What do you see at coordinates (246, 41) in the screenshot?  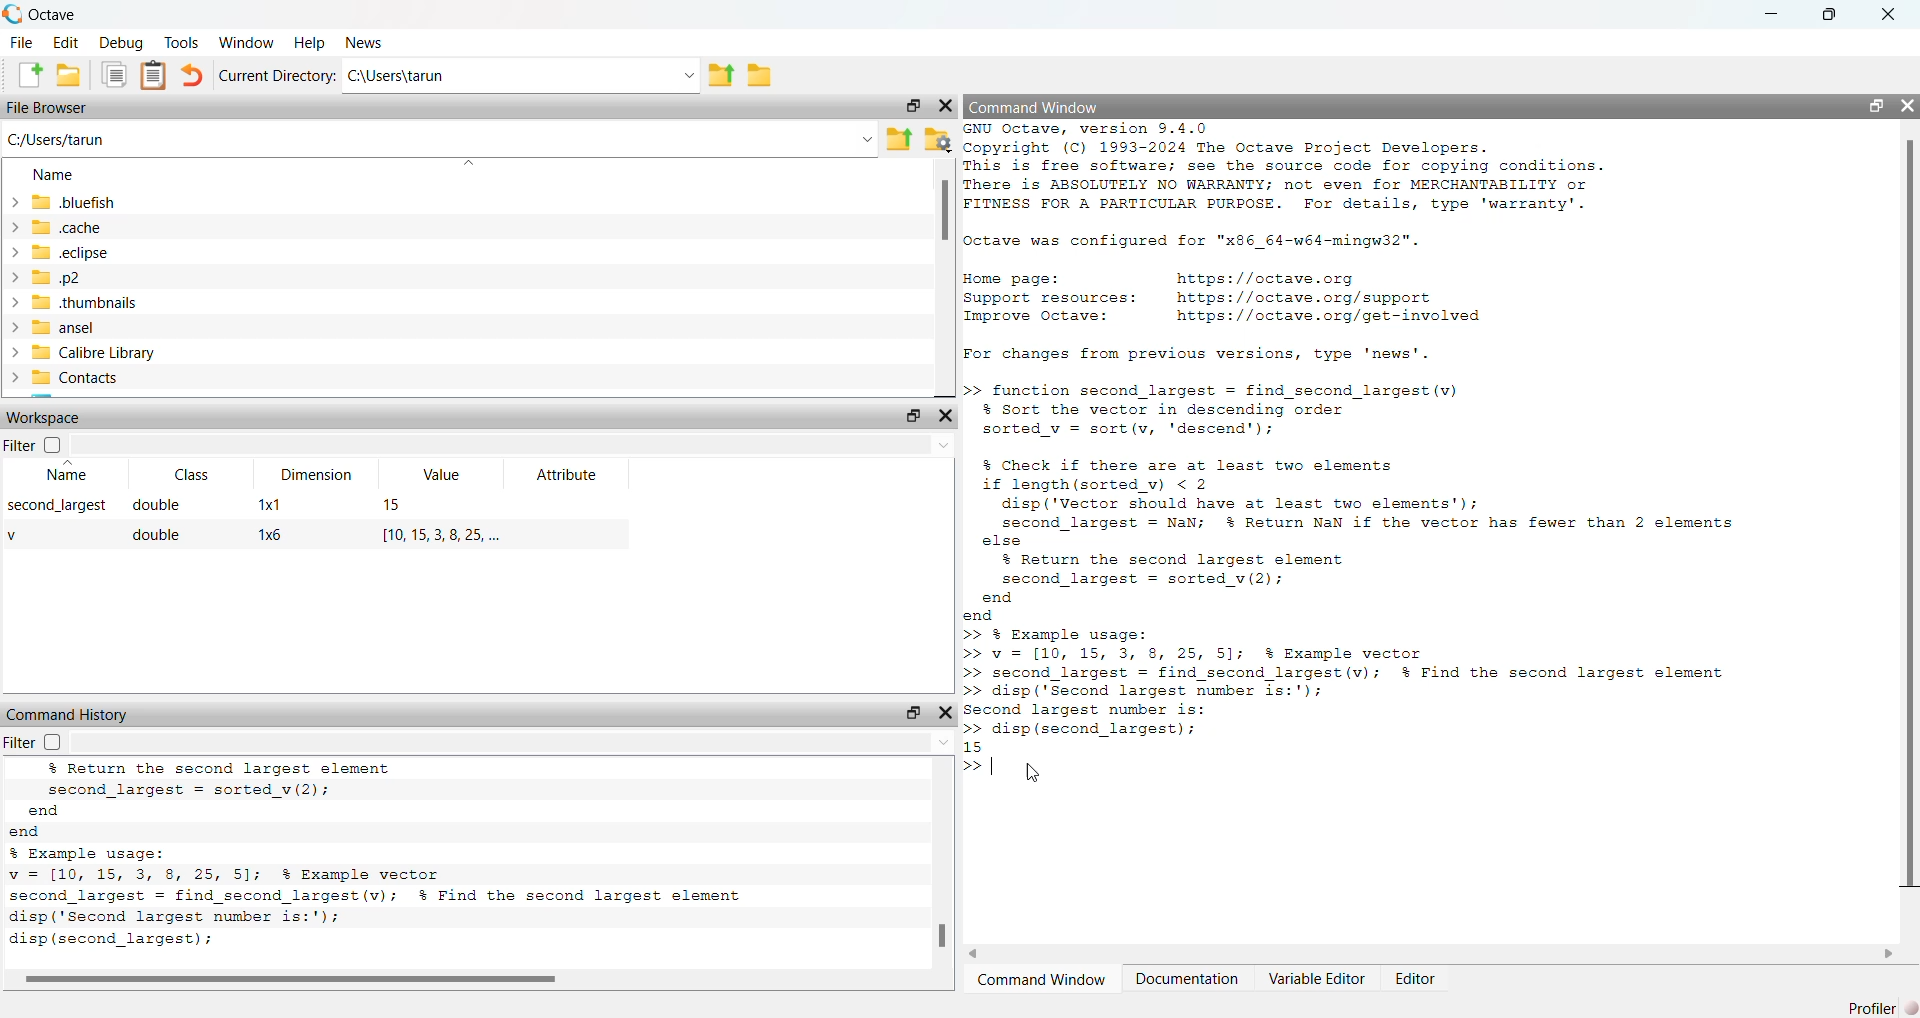 I see `window` at bounding box center [246, 41].